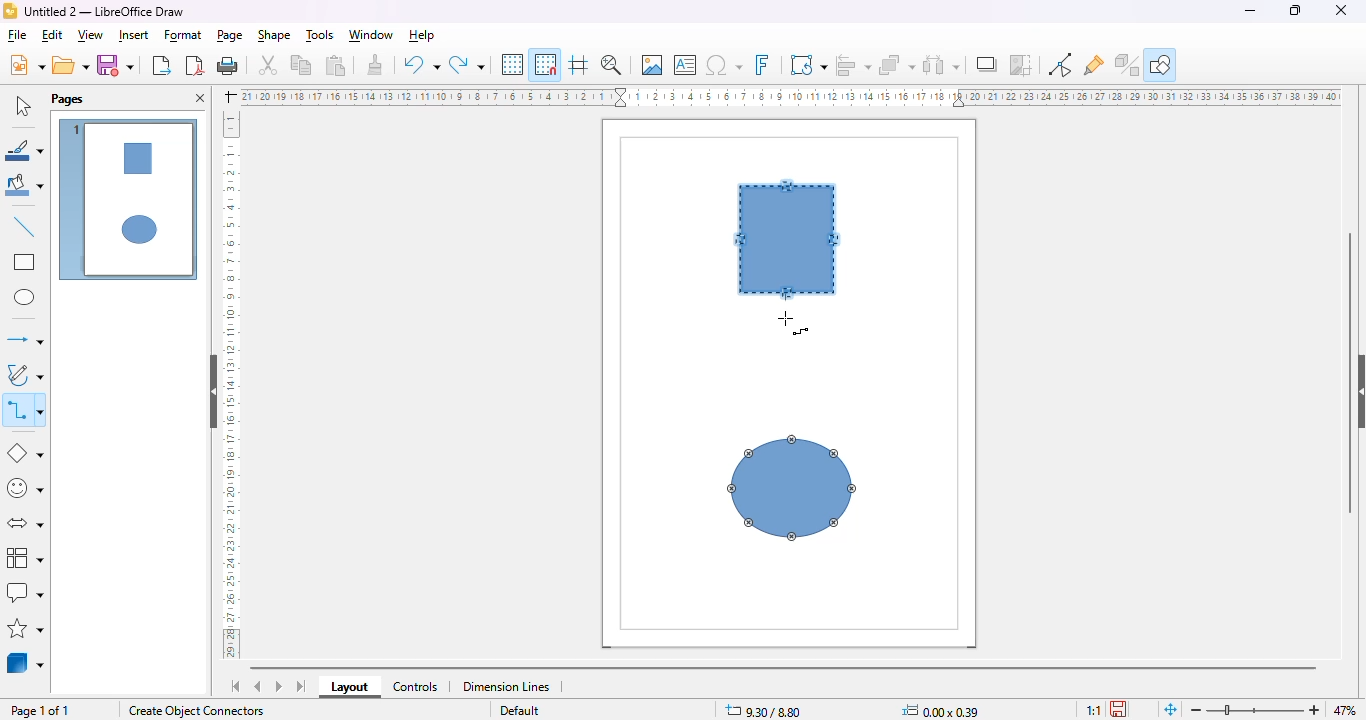 This screenshot has width=1366, height=720. What do you see at coordinates (789, 239) in the screenshot?
I see `shape 1` at bounding box center [789, 239].